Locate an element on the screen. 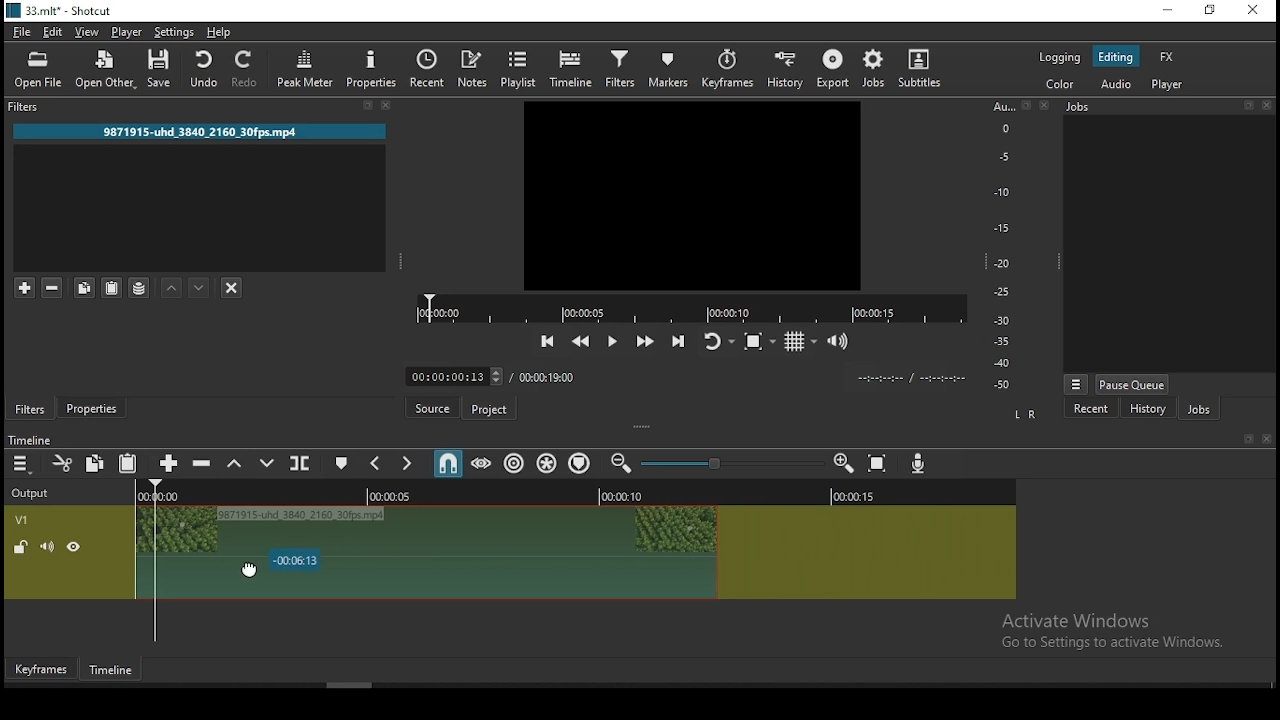  filters is located at coordinates (34, 106).